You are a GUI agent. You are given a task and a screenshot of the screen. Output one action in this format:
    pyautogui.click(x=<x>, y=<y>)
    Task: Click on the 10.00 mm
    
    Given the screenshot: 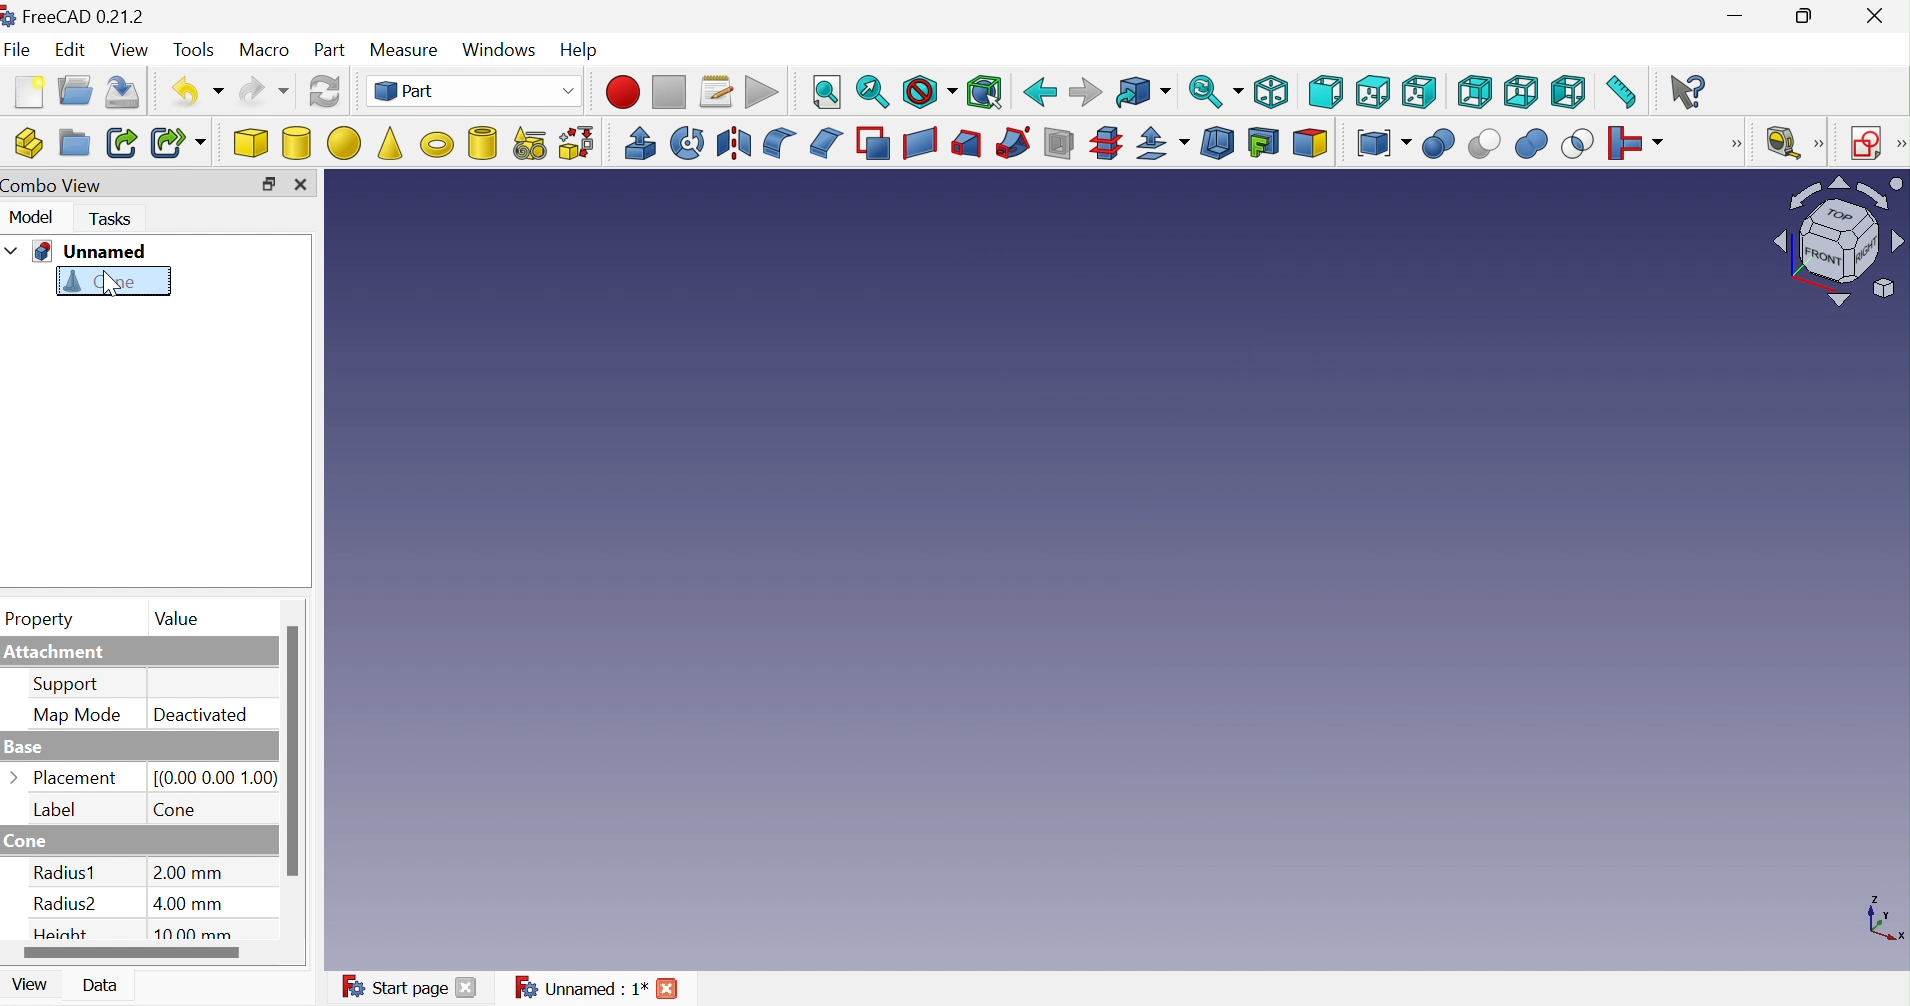 What is the action you would take?
    pyautogui.click(x=199, y=934)
    